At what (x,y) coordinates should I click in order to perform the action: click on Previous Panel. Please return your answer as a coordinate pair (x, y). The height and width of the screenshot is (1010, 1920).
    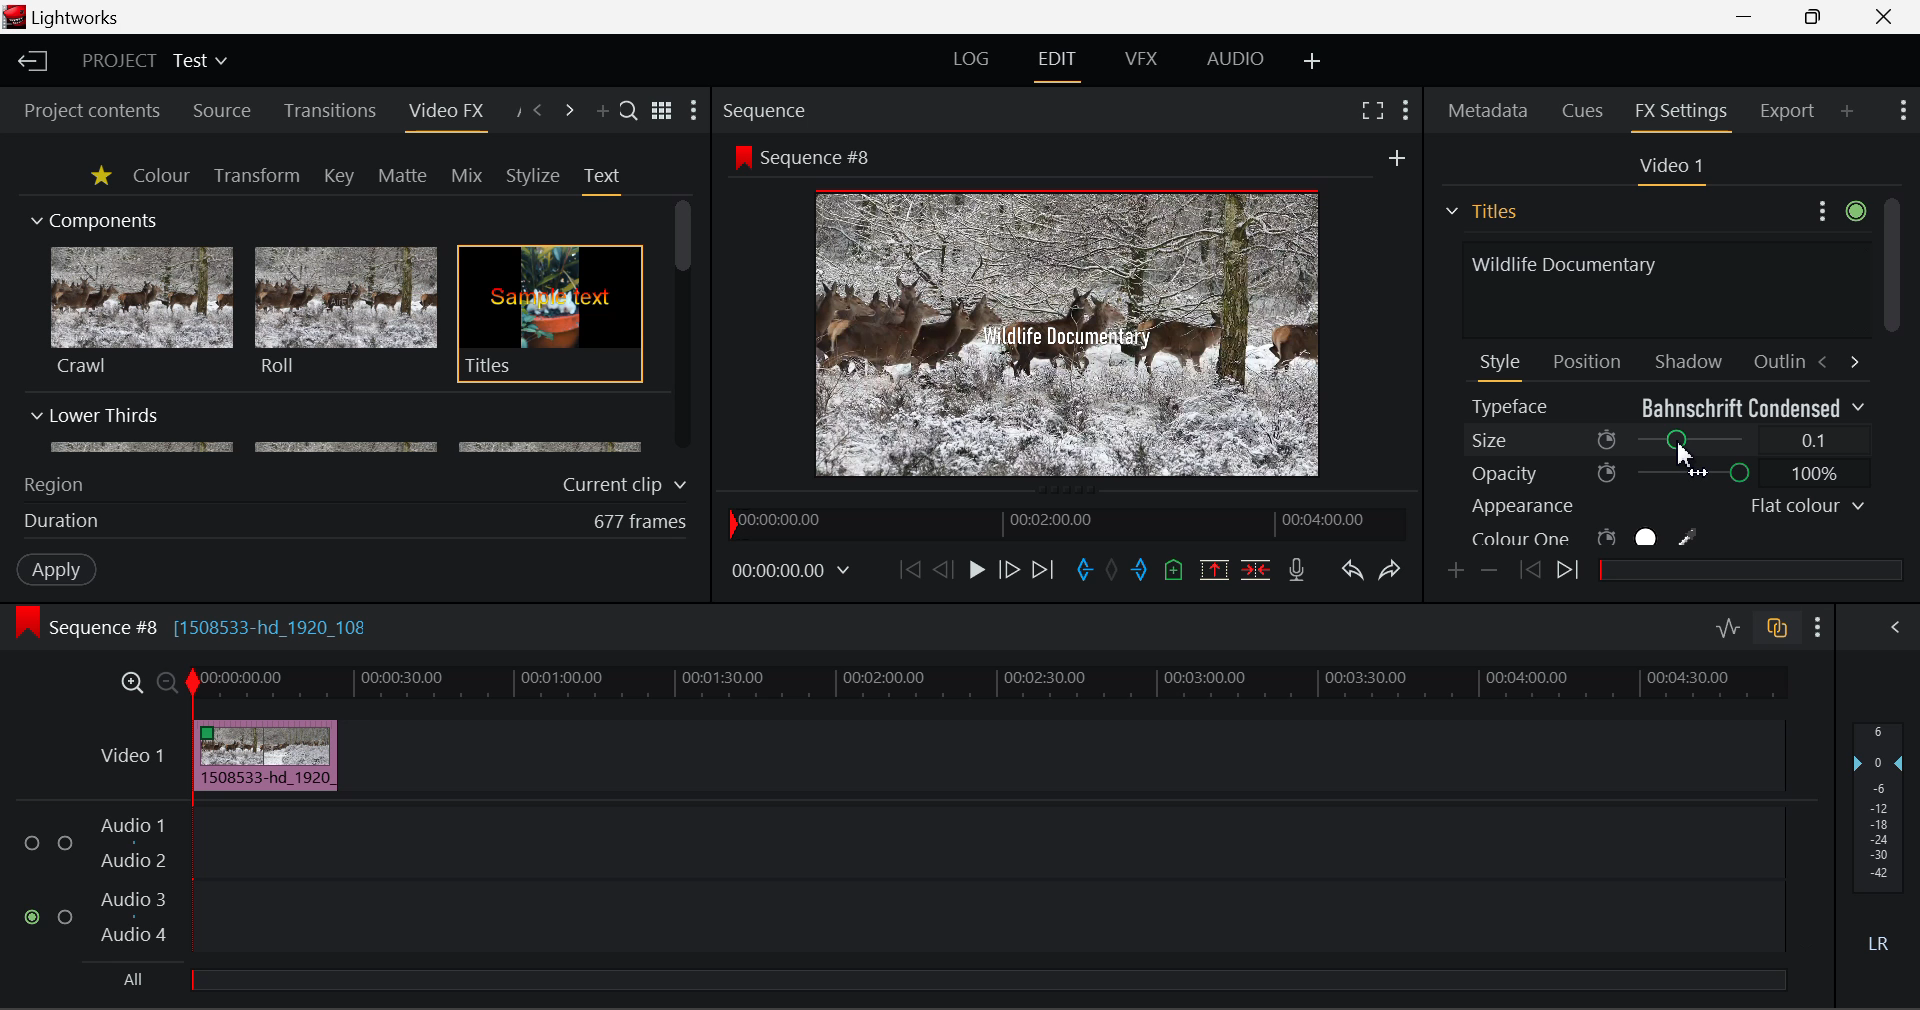
    Looking at the image, I should click on (536, 112).